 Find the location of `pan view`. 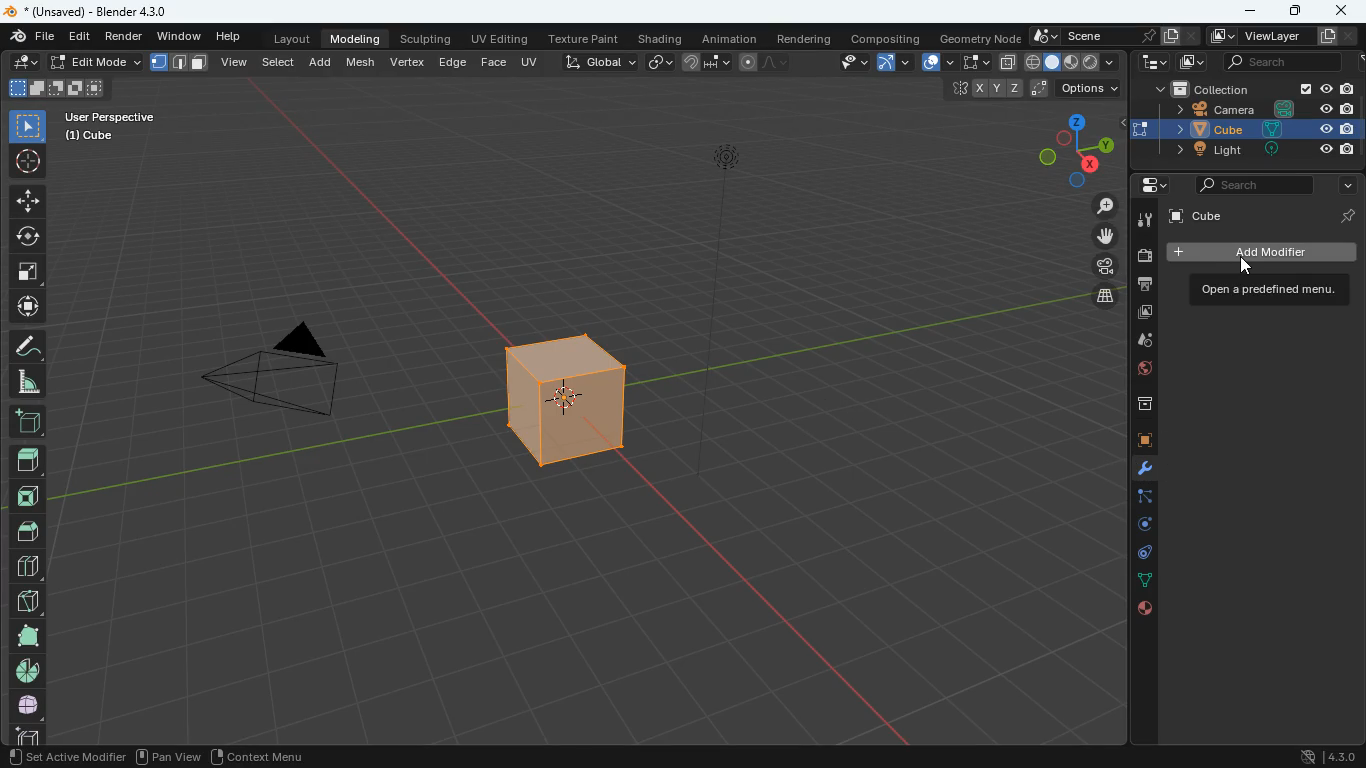

pan view is located at coordinates (38, 756).